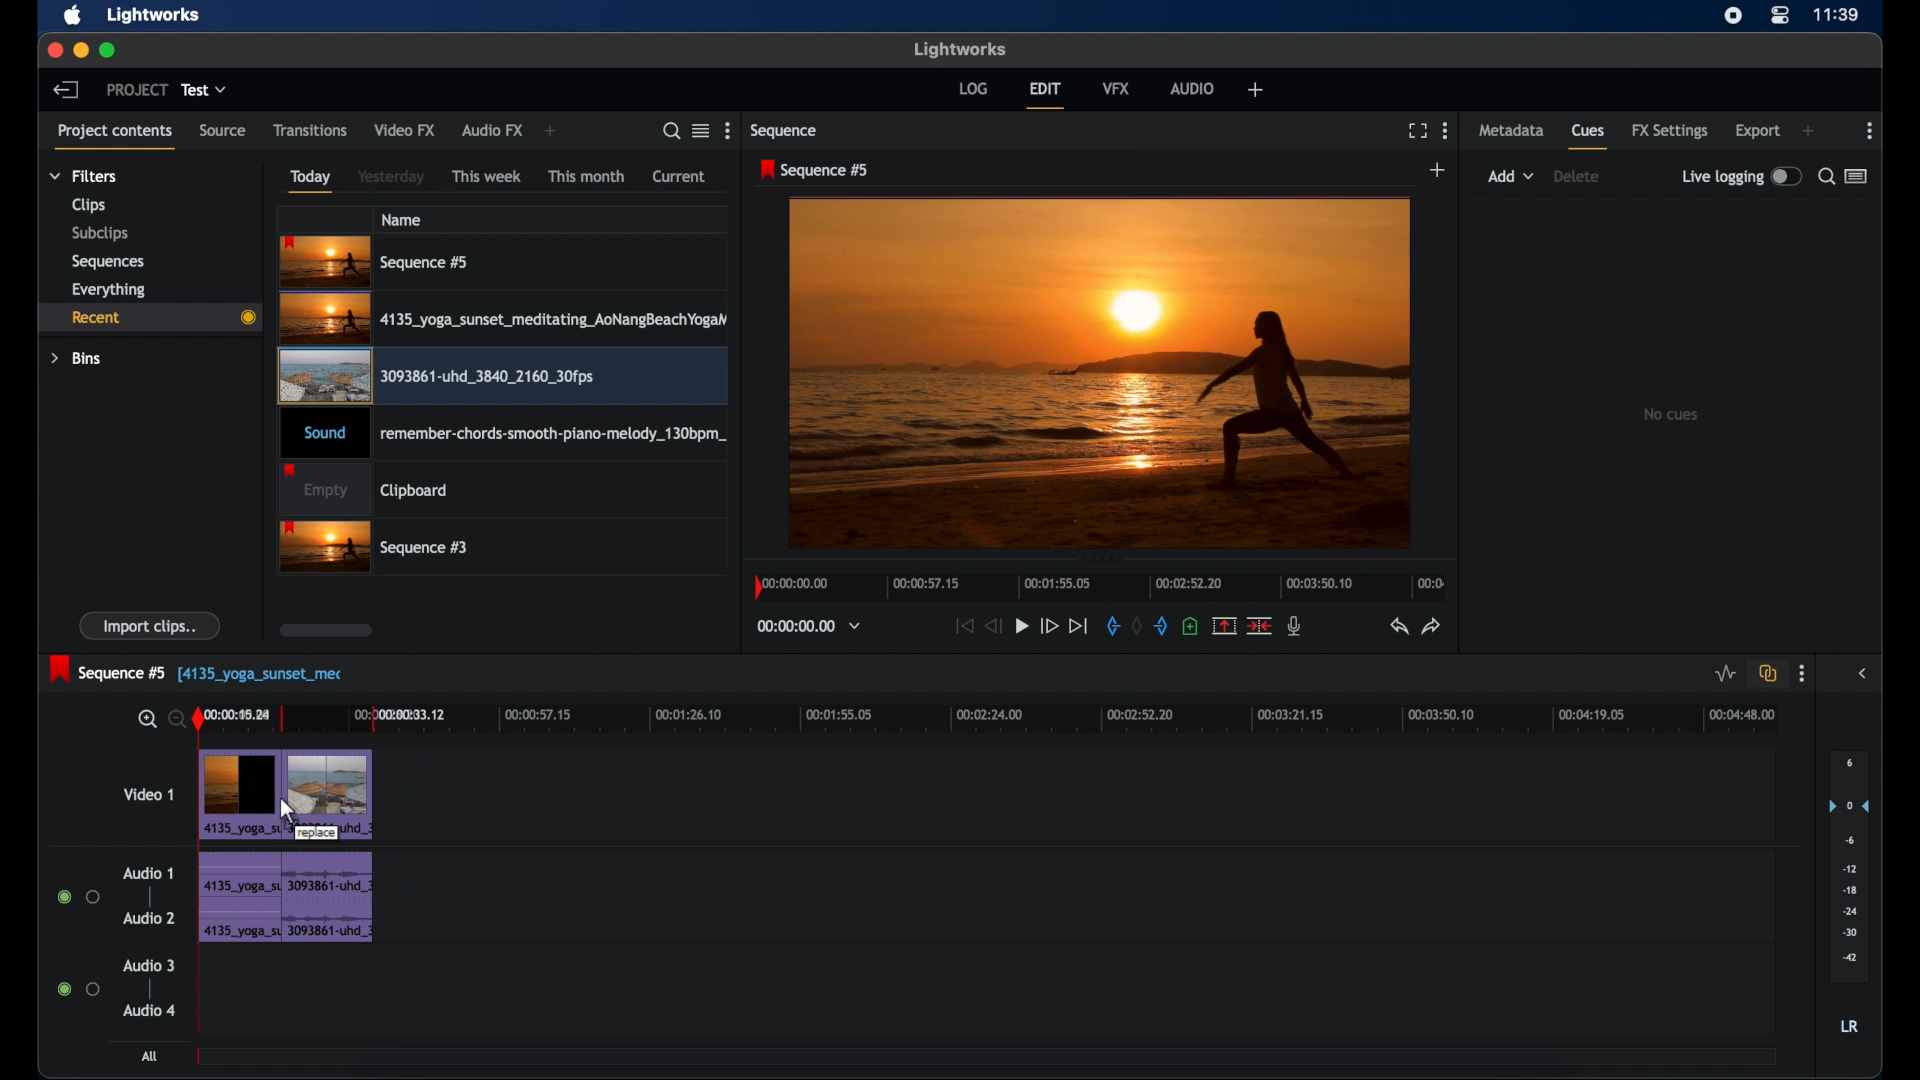 This screenshot has height=1080, width=1920. Describe the element at coordinates (1224, 626) in the screenshot. I see `remove  marked section` at that location.